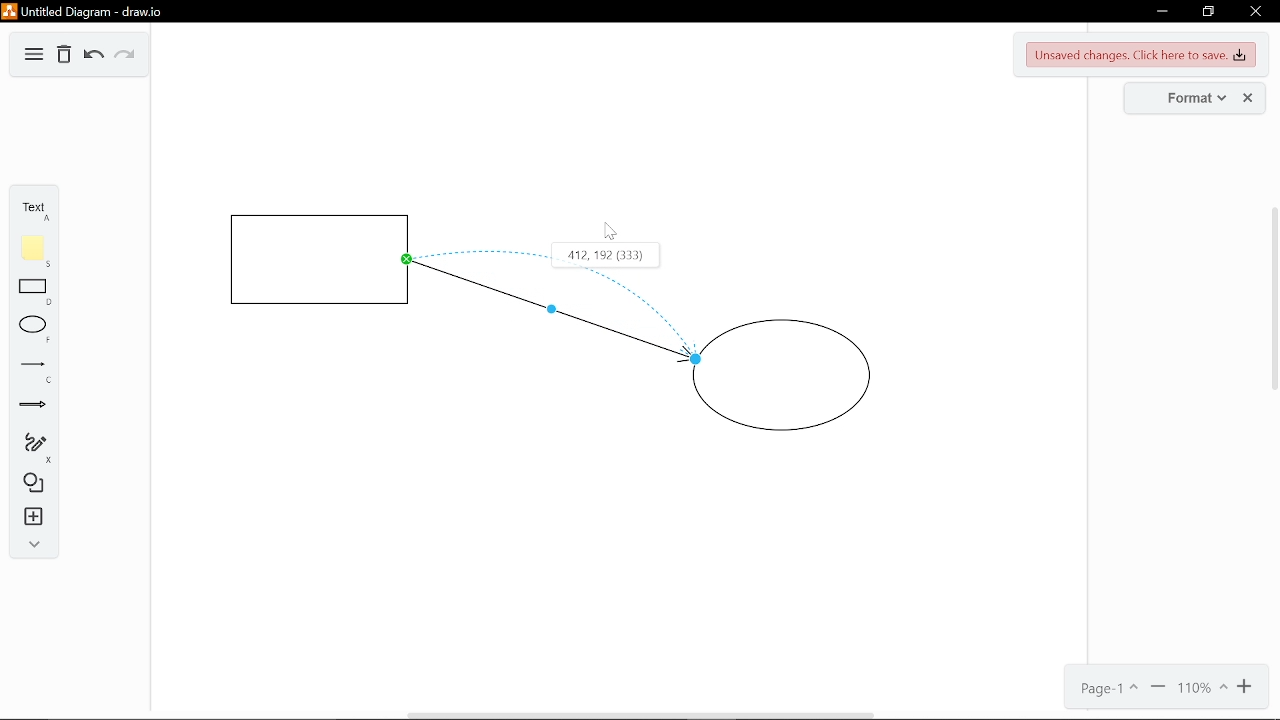 The height and width of the screenshot is (720, 1280). Describe the element at coordinates (1158, 689) in the screenshot. I see `Zoom out` at that location.